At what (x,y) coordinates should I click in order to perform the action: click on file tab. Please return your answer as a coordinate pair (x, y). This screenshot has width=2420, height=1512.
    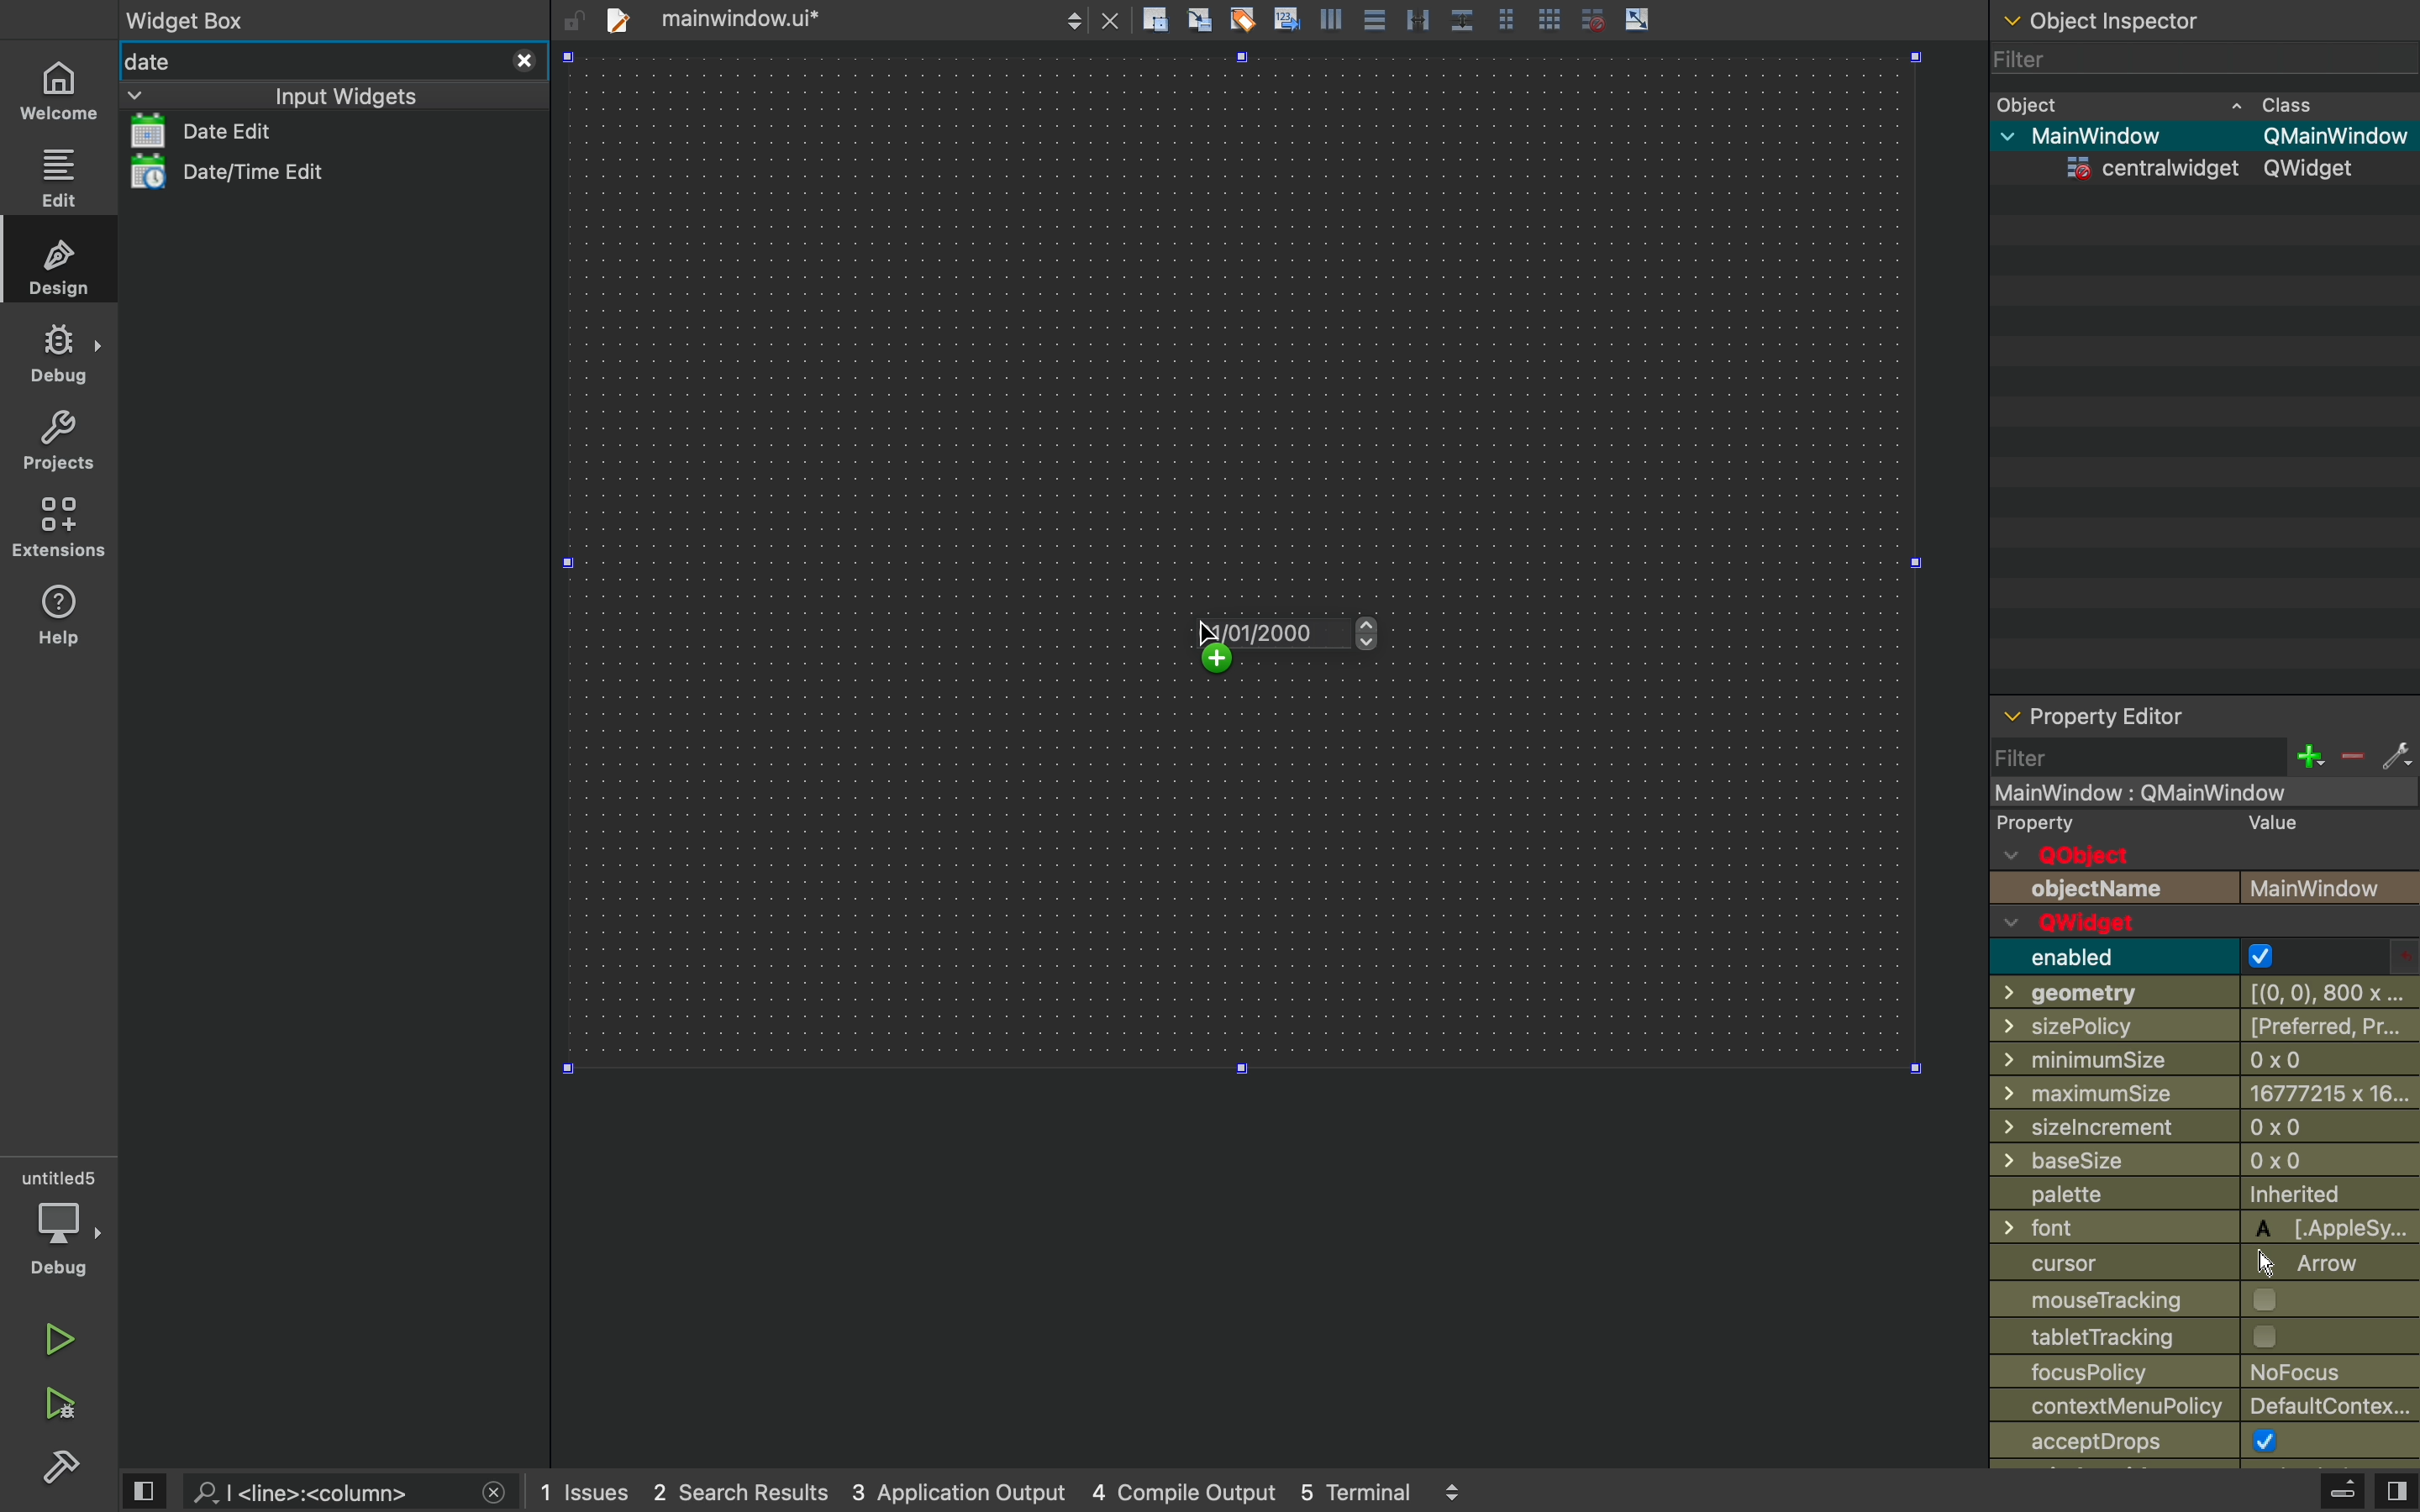
    Looking at the image, I should click on (818, 17).